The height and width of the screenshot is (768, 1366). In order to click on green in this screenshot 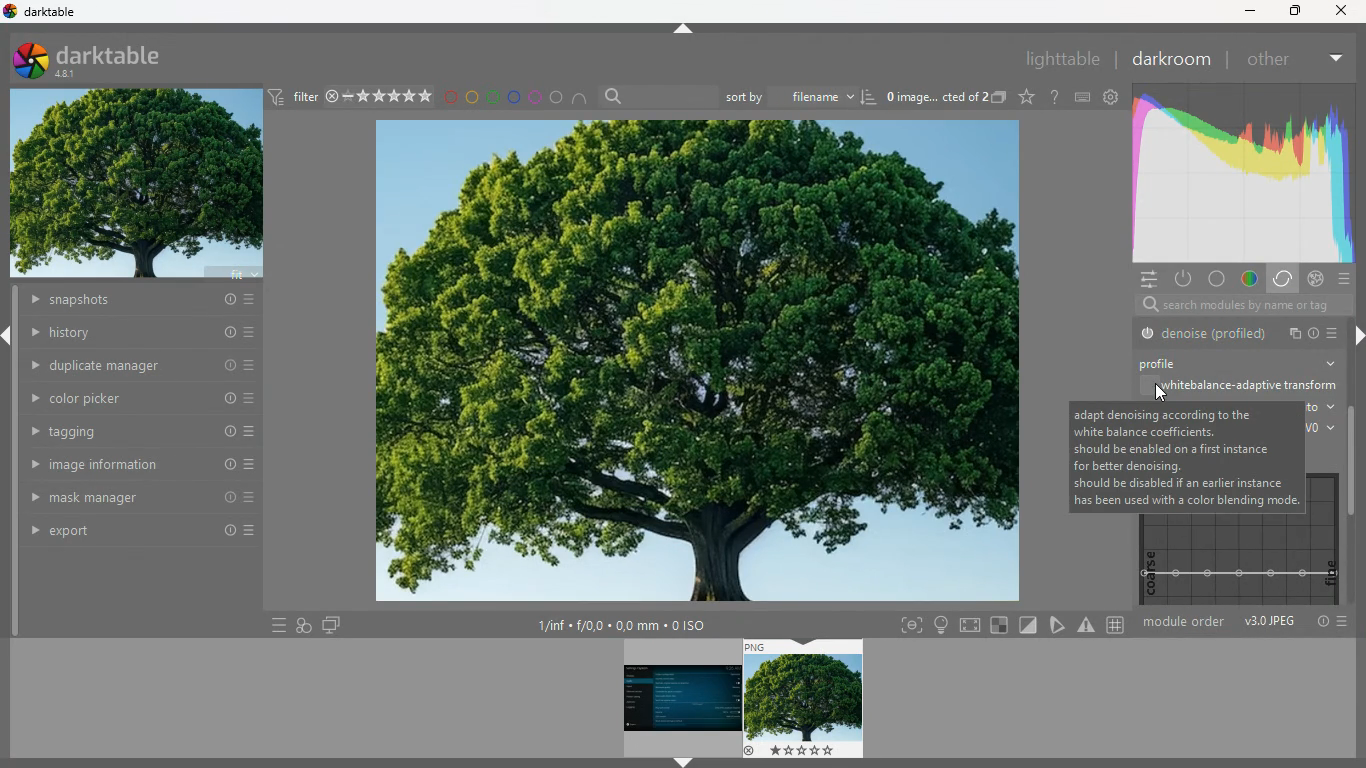, I will do `click(493, 97)`.